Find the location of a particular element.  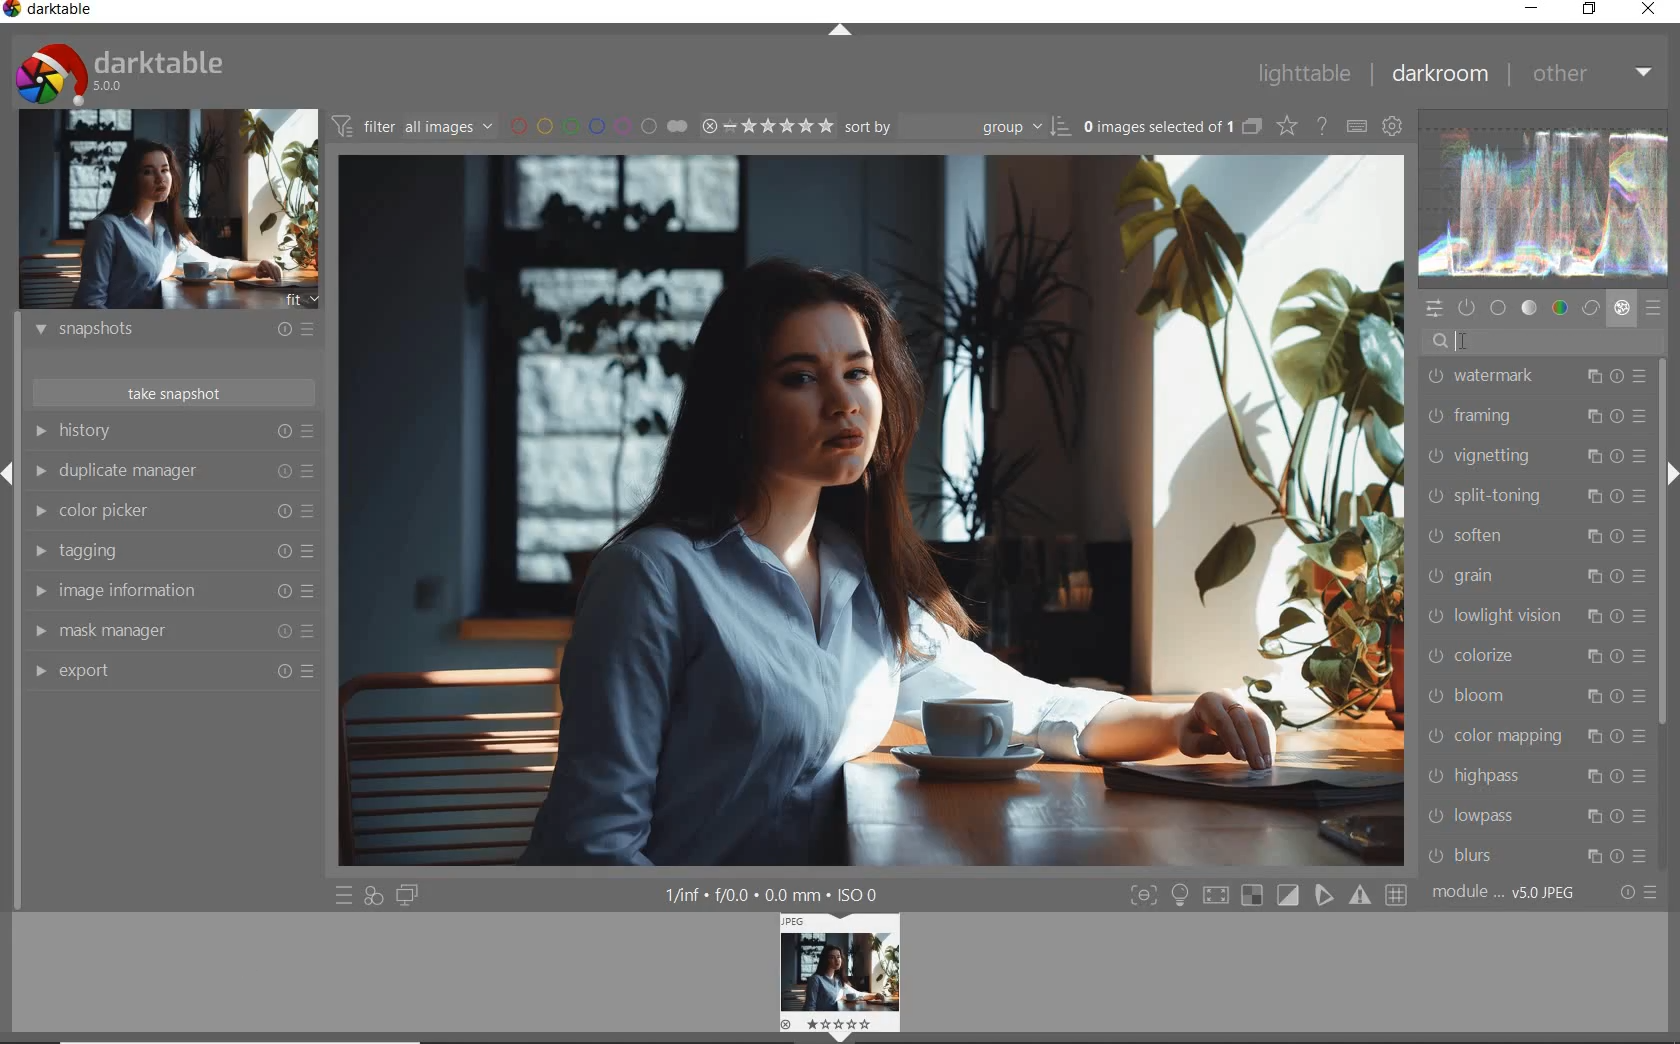

lighttable is located at coordinates (1305, 72).